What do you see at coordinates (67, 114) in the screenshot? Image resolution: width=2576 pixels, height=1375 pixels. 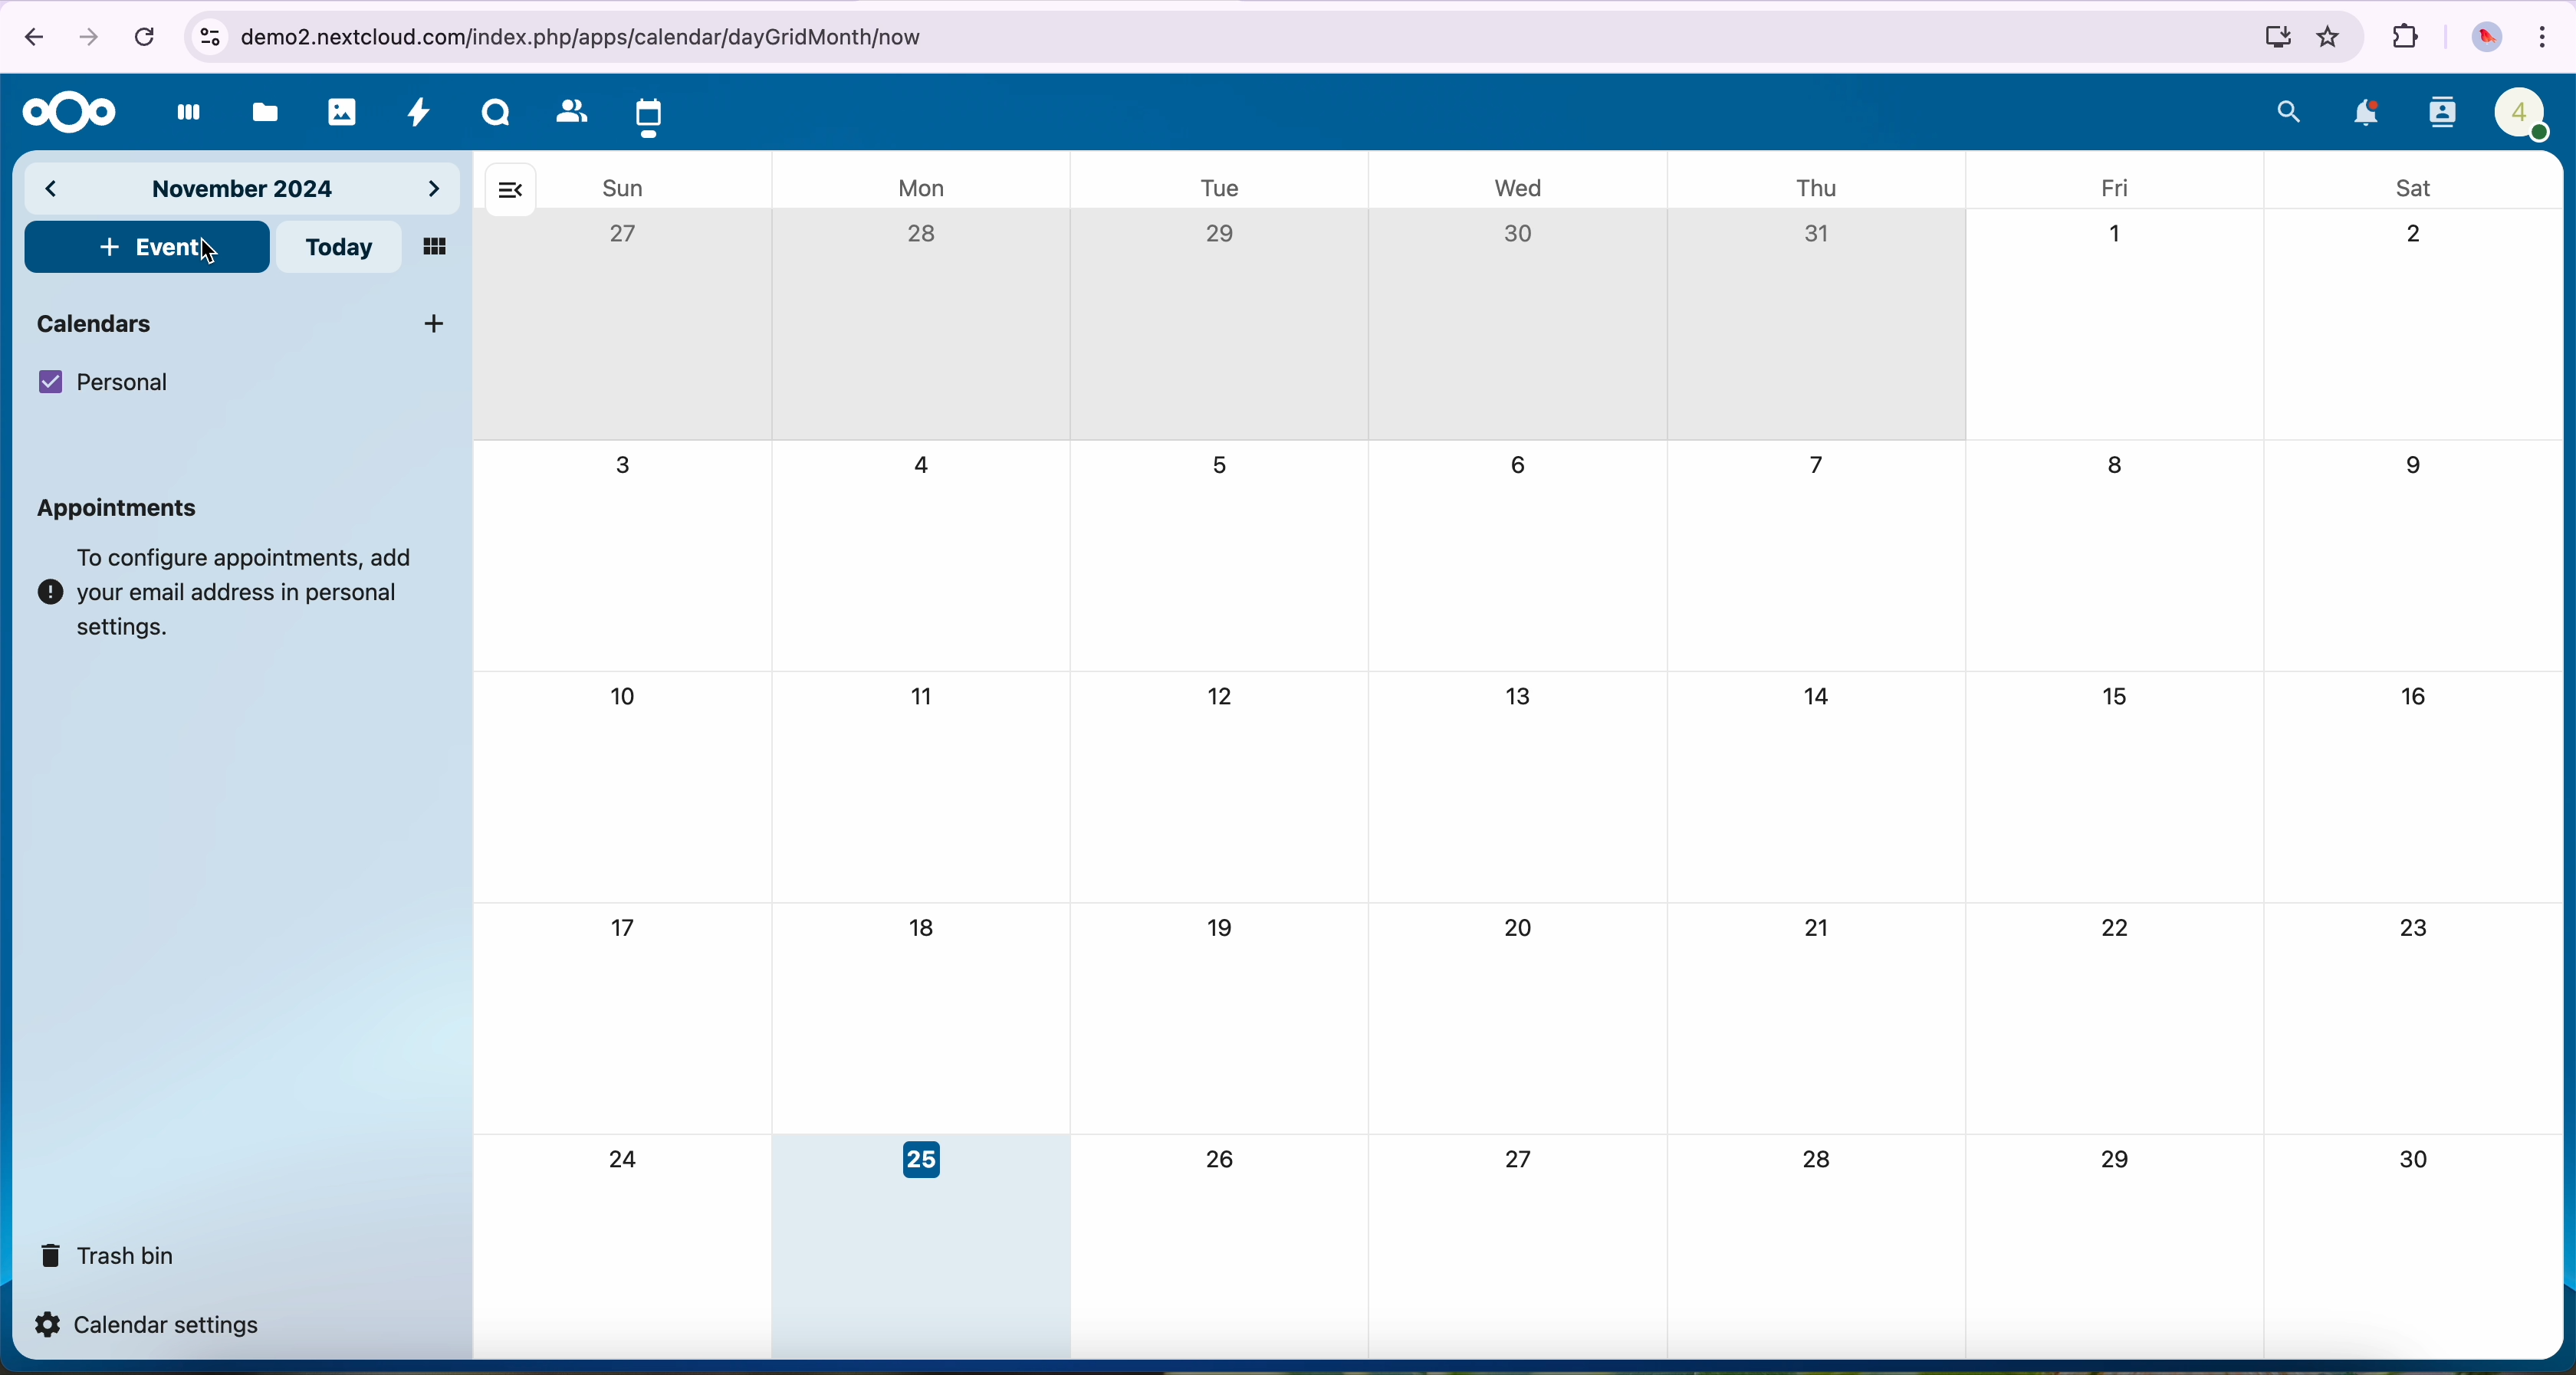 I see `Nextcloud logo` at bounding box center [67, 114].